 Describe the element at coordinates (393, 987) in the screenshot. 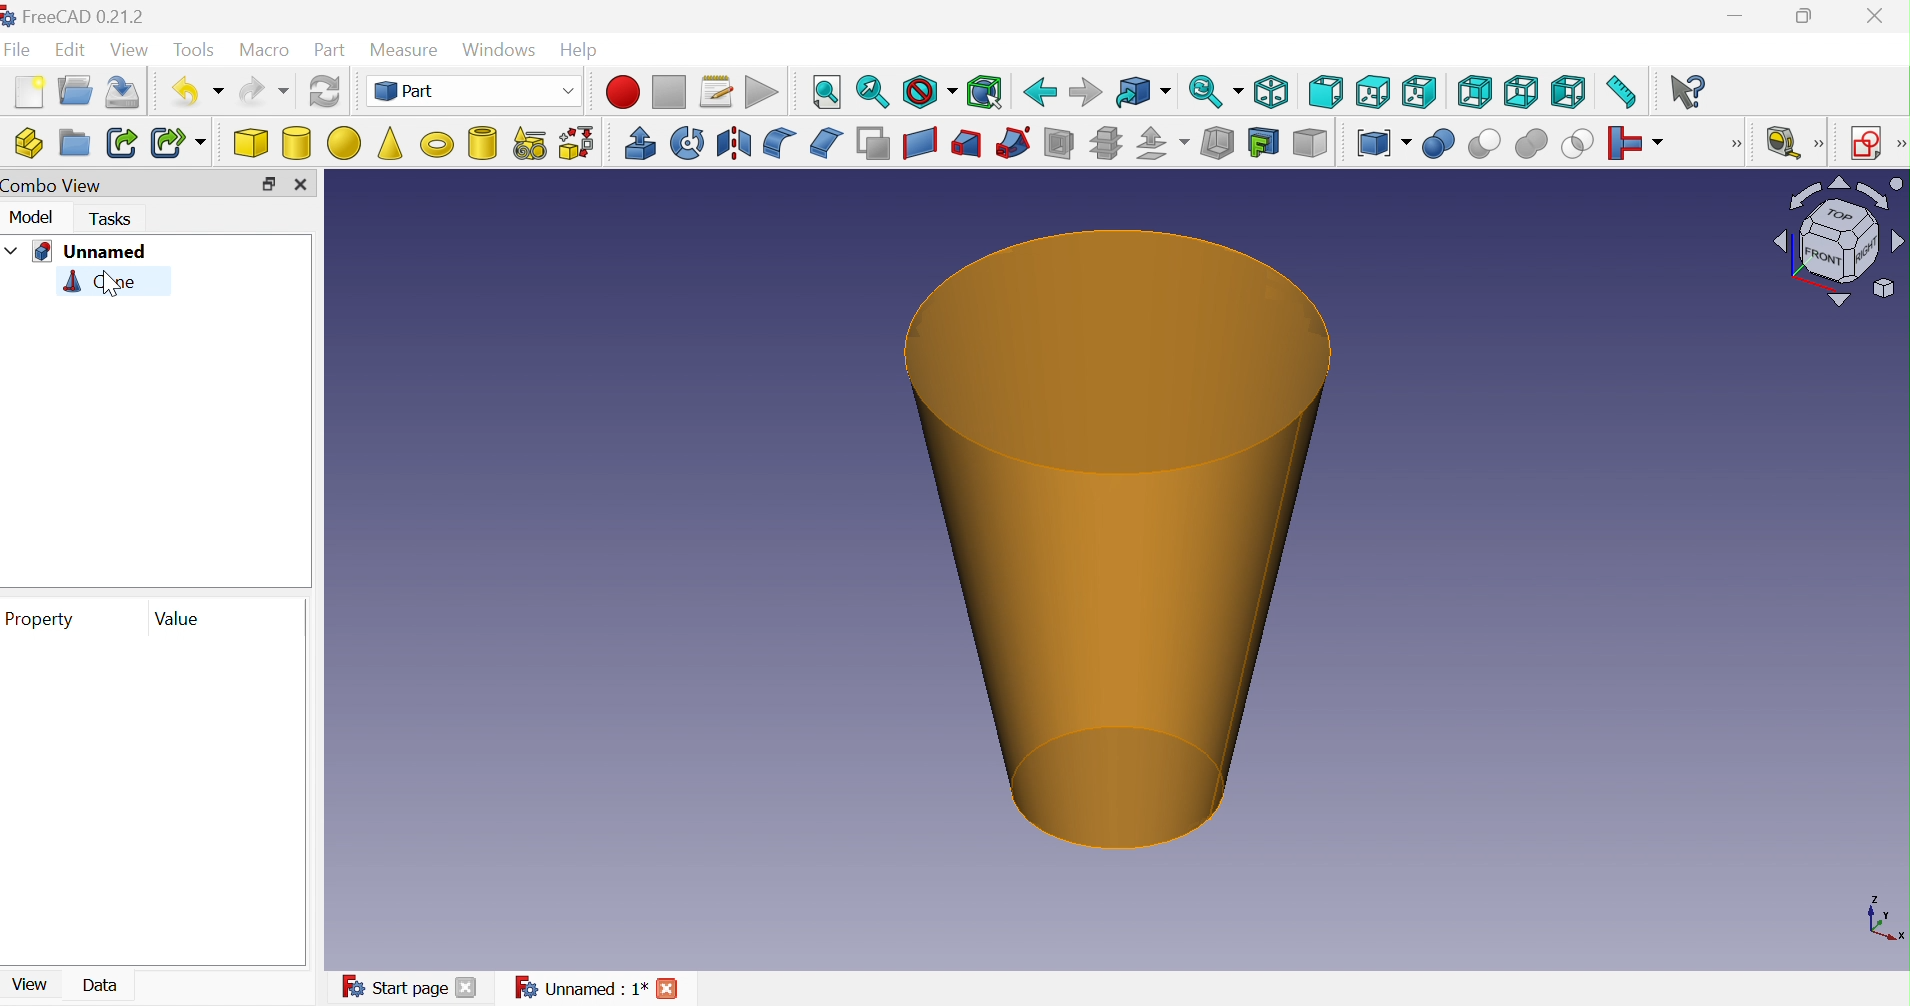

I see `Start page` at that location.